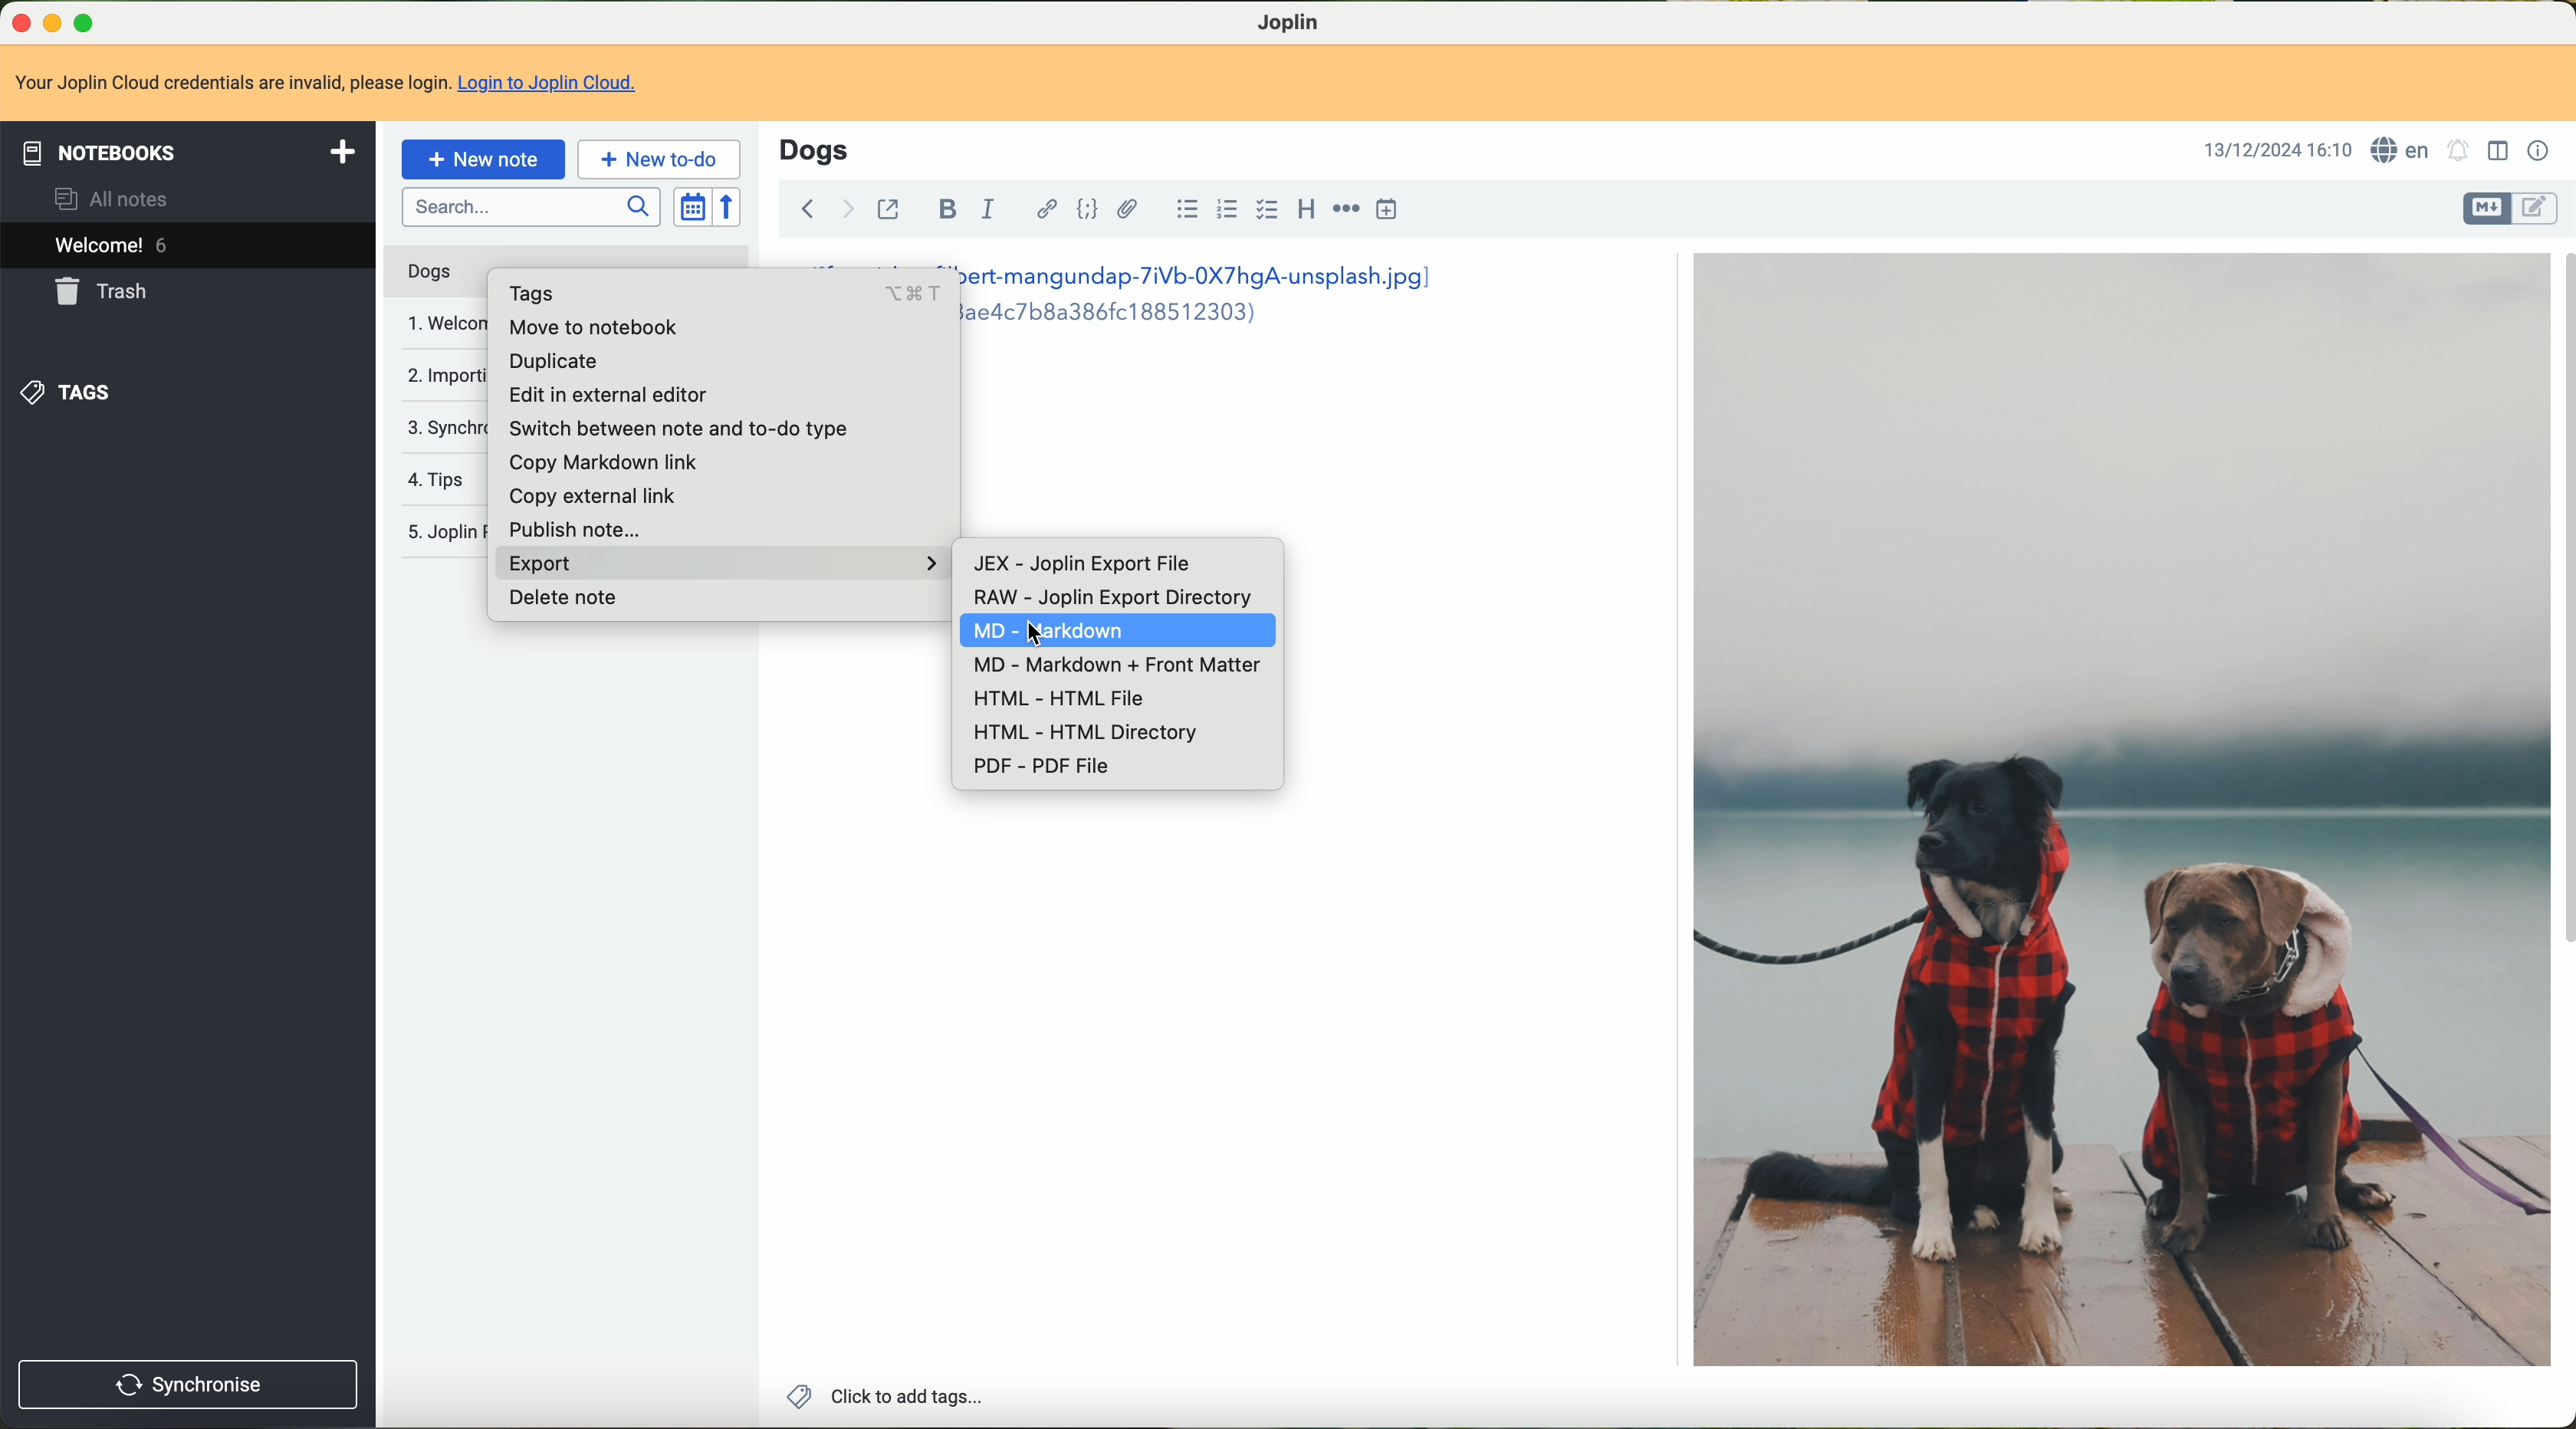 The image size is (2576, 1429). I want to click on title: Dogs, so click(814, 149).